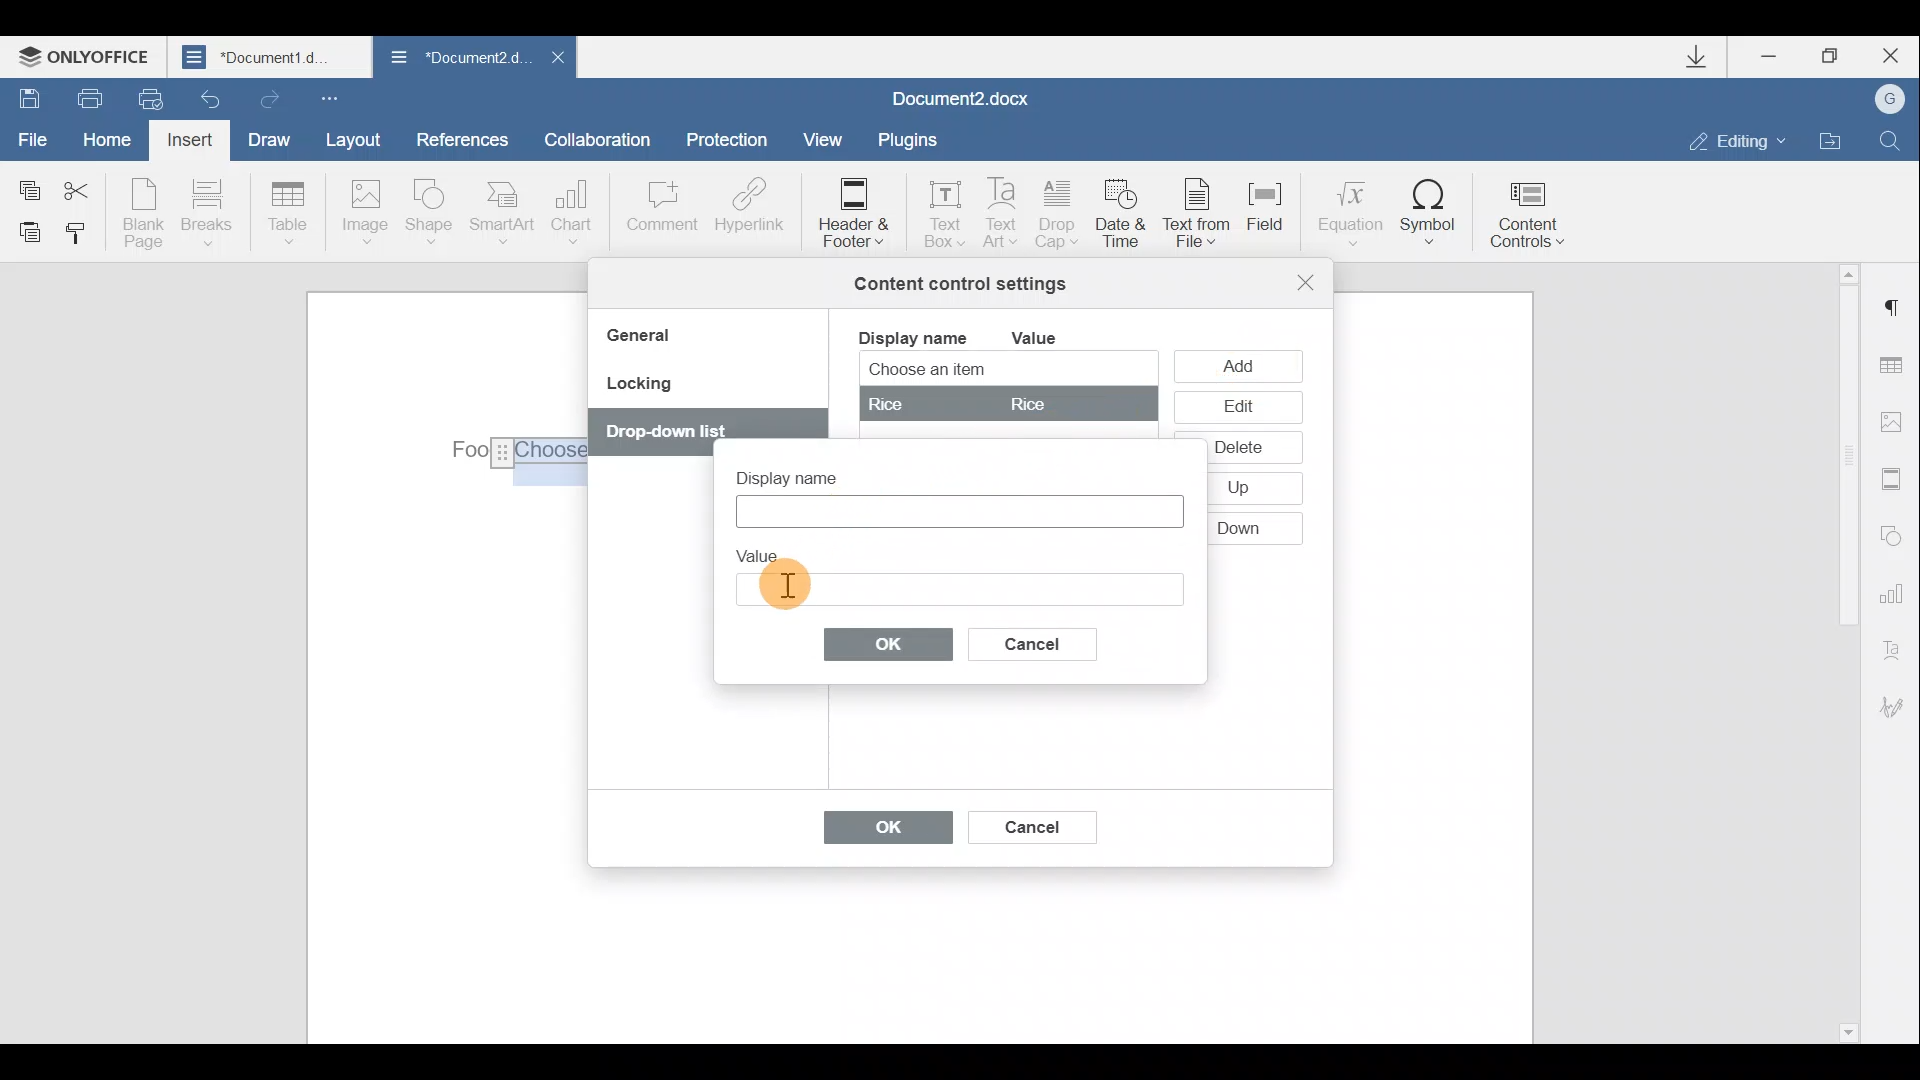 The width and height of the screenshot is (1920, 1080). What do you see at coordinates (1888, 56) in the screenshot?
I see `Close` at bounding box center [1888, 56].